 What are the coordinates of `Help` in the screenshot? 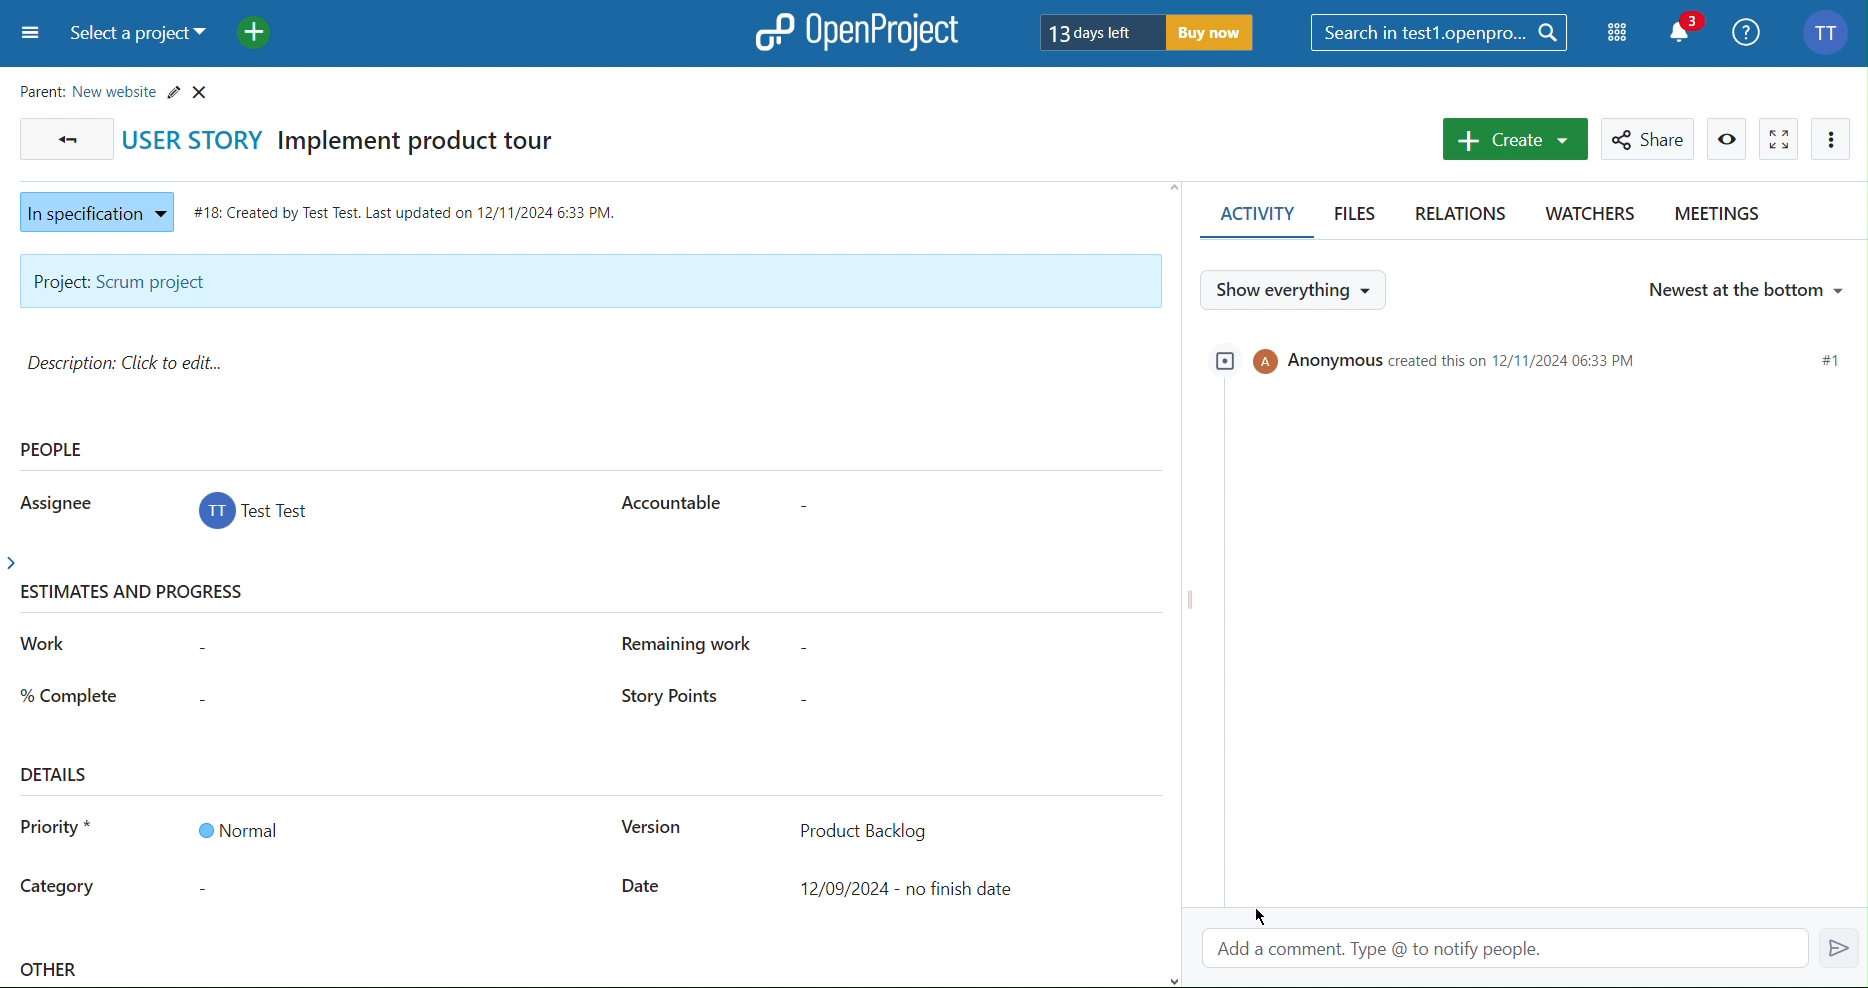 It's located at (1748, 30).